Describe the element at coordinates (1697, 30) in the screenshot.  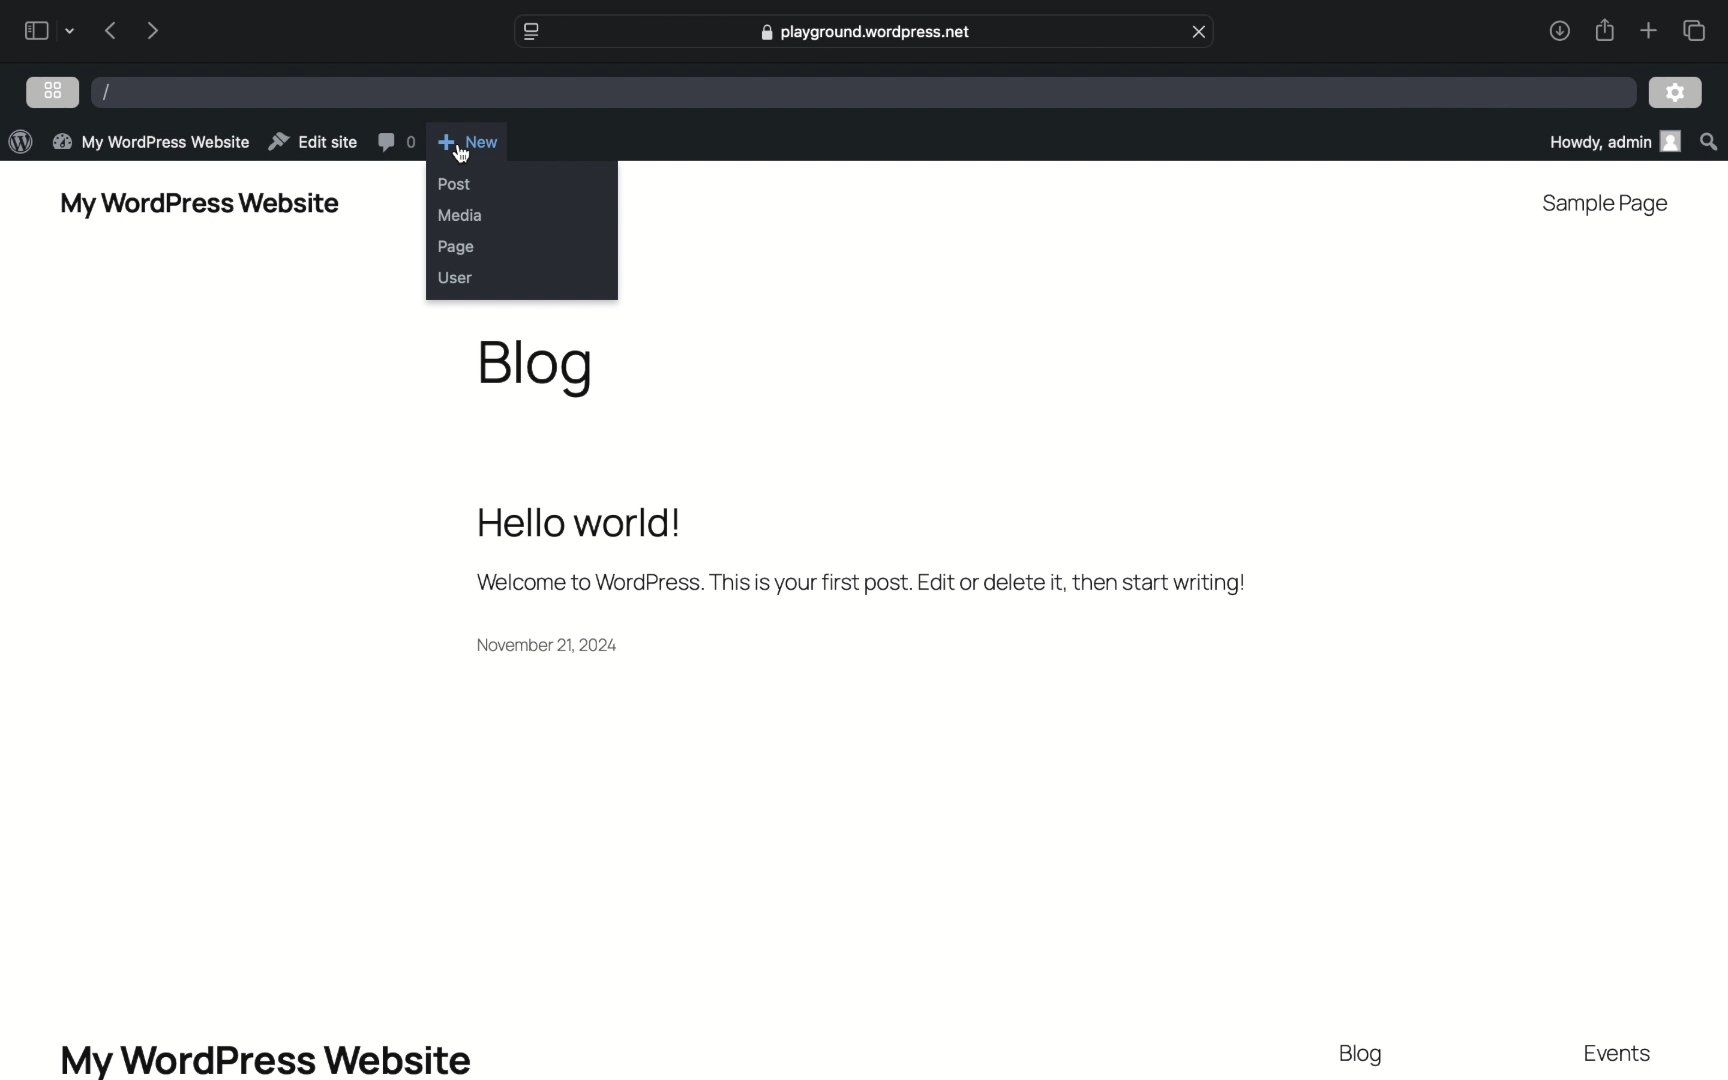
I see `show tab overview` at that location.